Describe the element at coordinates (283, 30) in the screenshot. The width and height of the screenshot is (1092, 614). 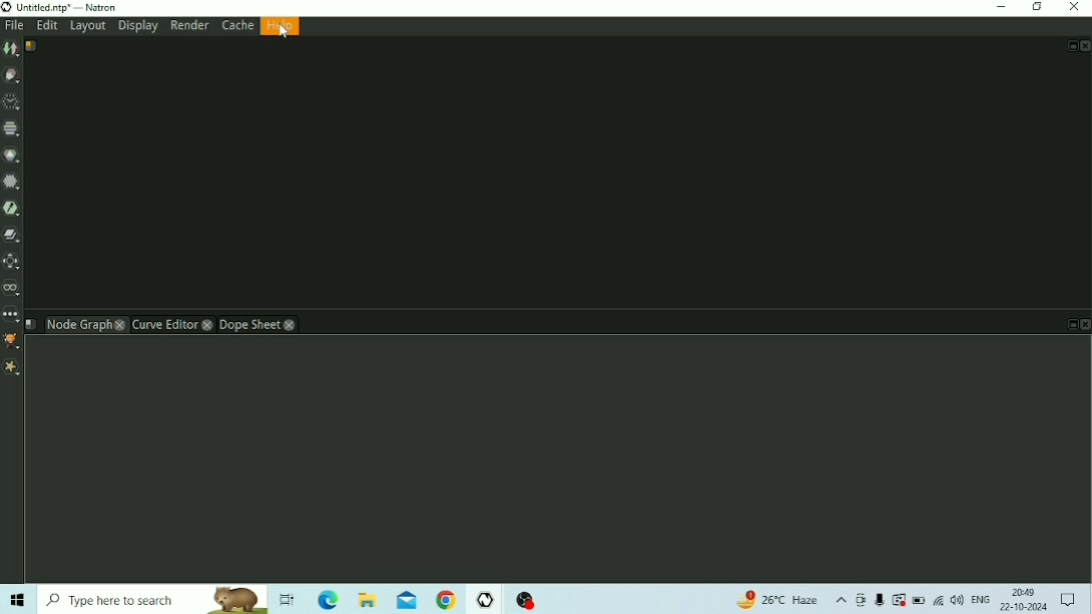
I see `cursor` at that location.